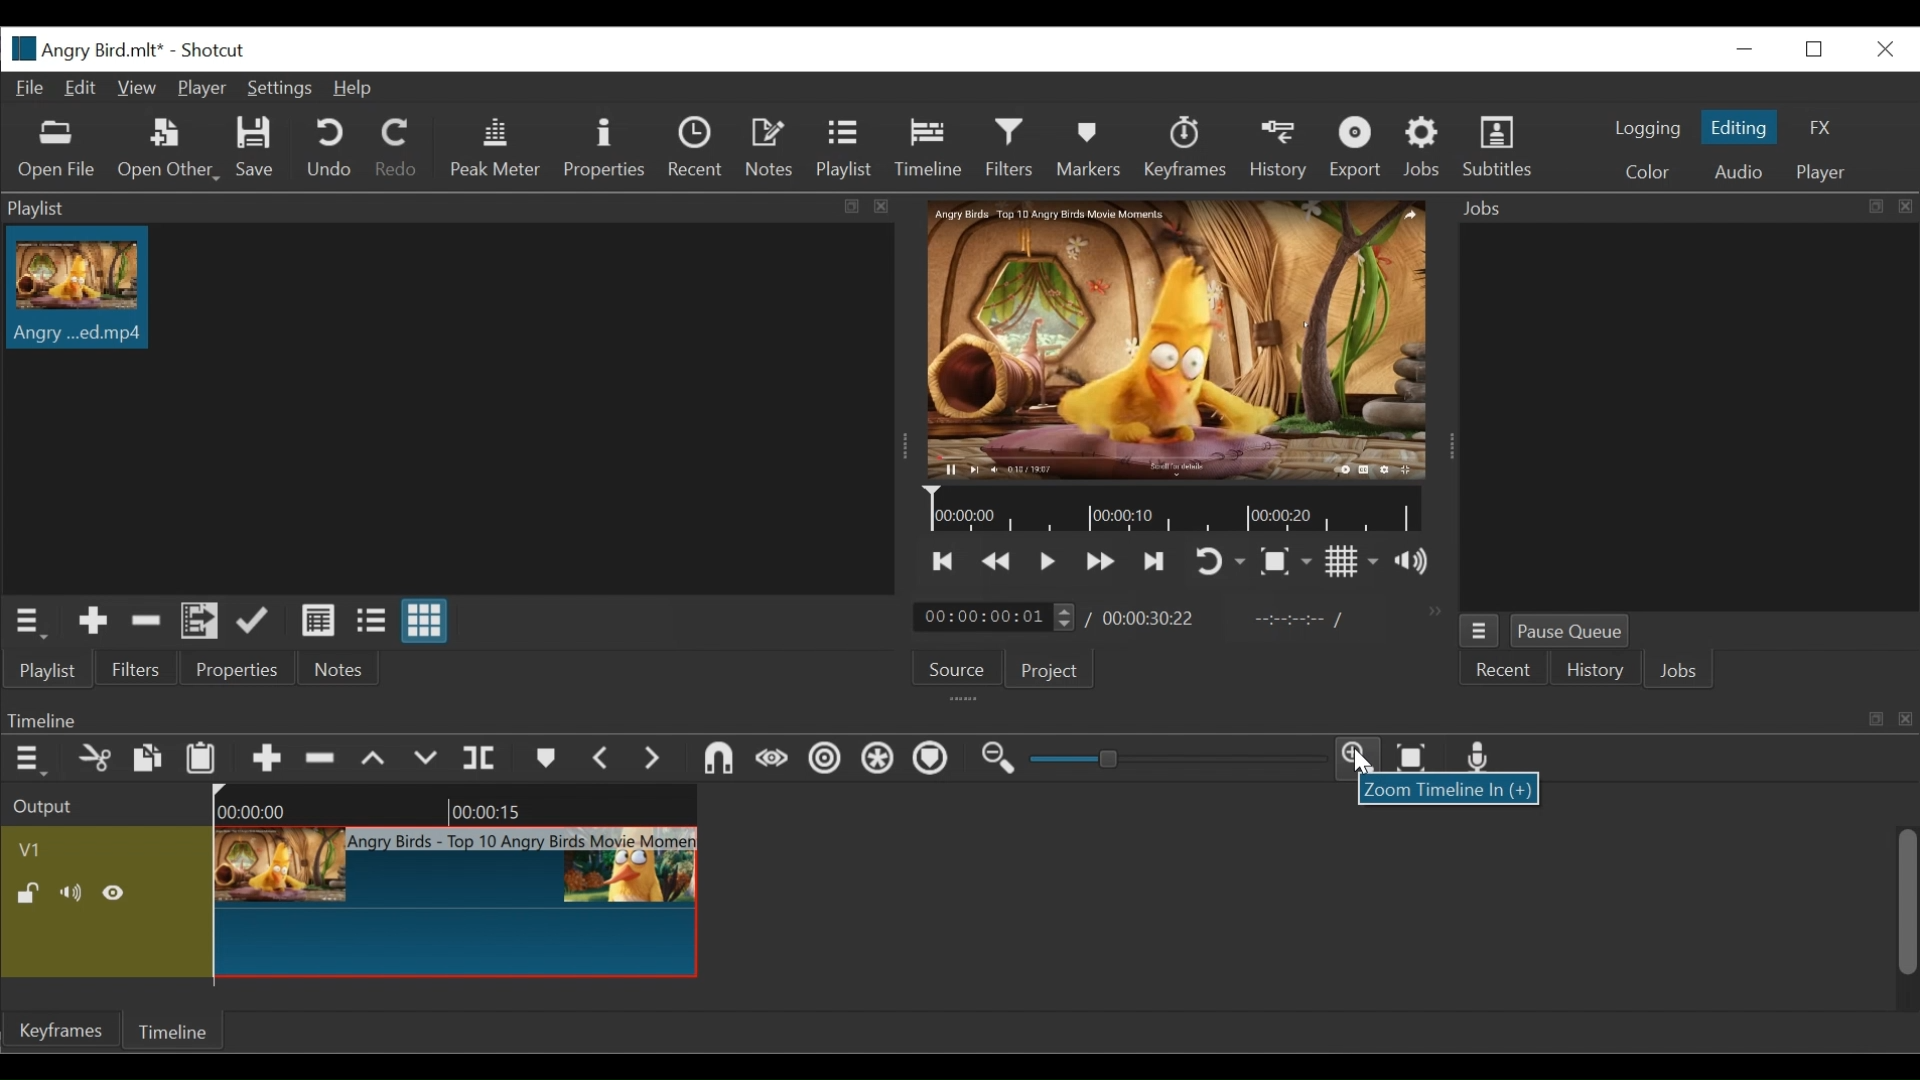  What do you see at coordinates (1647, 170) in the screenshot?
I see `Color` at bounding box center [1647, 170].